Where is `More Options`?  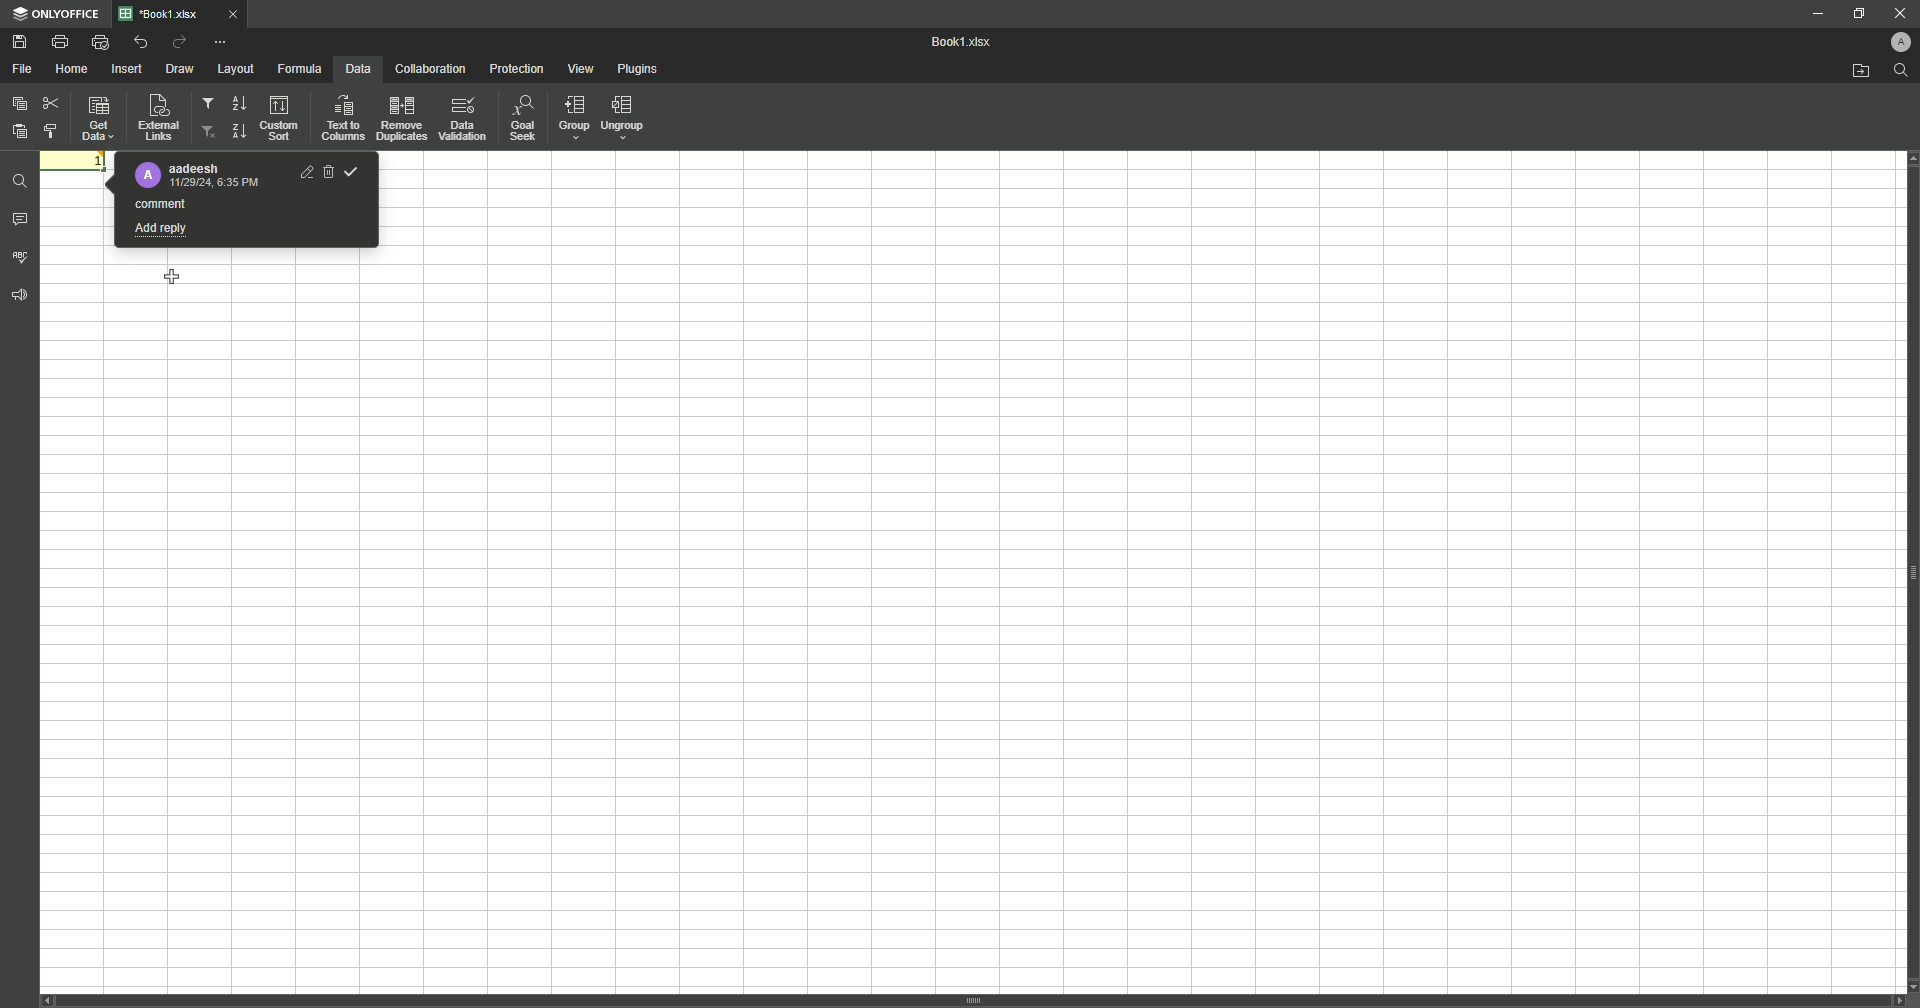
More Options is located at coordinates (223, 41).